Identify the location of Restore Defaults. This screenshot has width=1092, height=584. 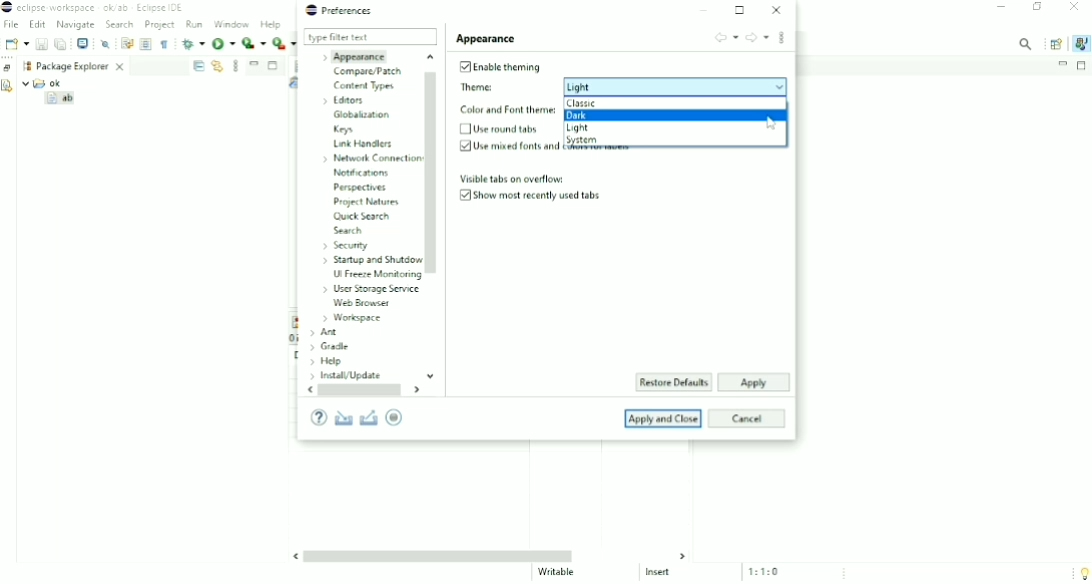
(673, 383).